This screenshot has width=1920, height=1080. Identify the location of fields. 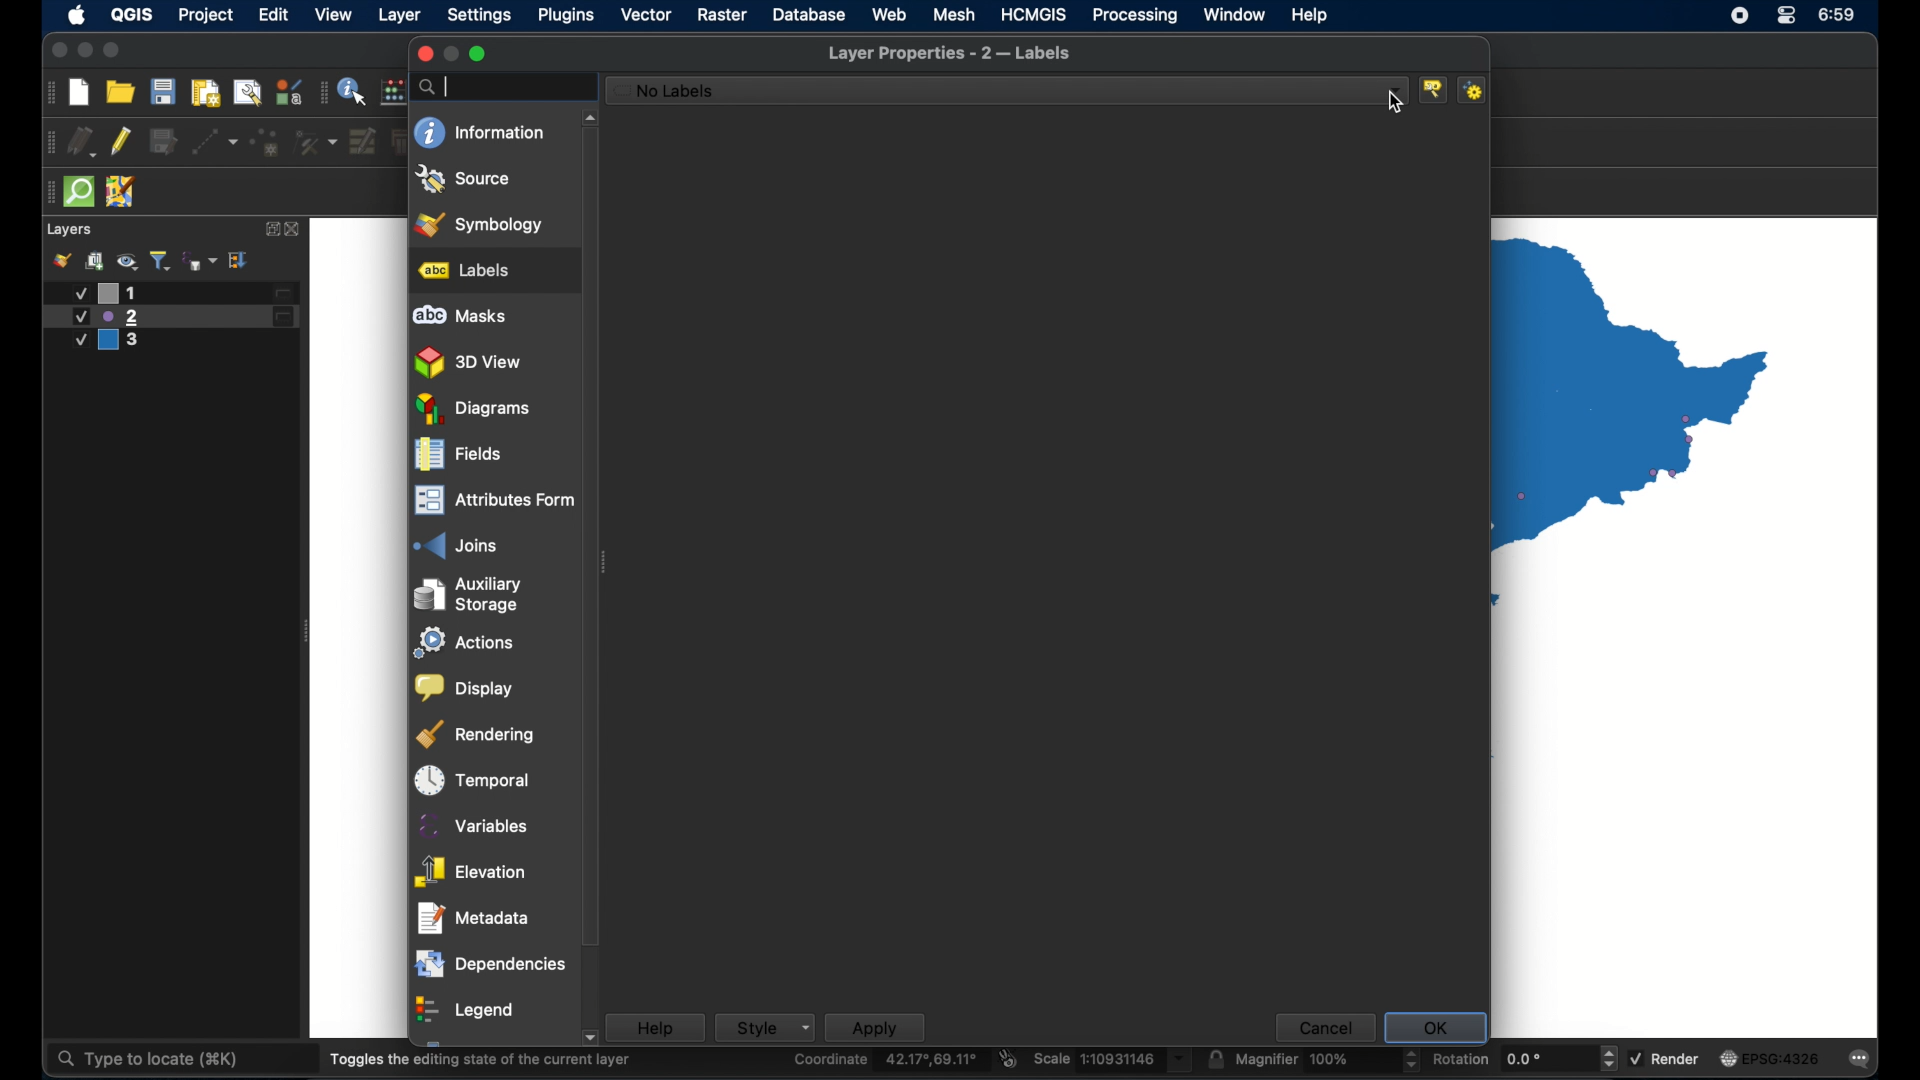
(457, 455).